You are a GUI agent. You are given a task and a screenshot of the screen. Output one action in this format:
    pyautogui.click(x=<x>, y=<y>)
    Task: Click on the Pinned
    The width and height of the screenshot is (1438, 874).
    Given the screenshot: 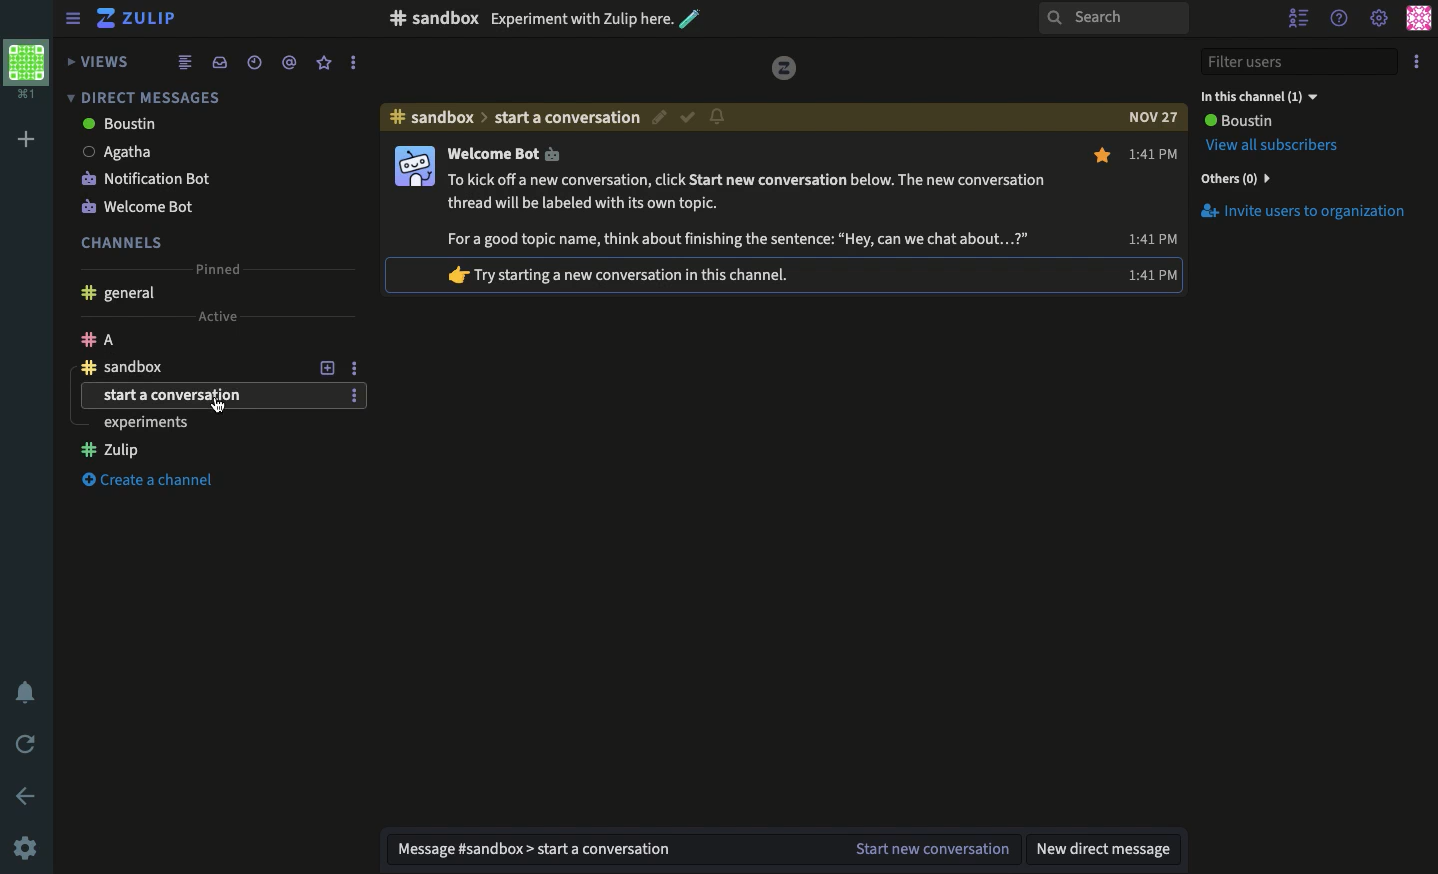 What is the action you would take?
    pyautogui.click(x=216, y=266)
    